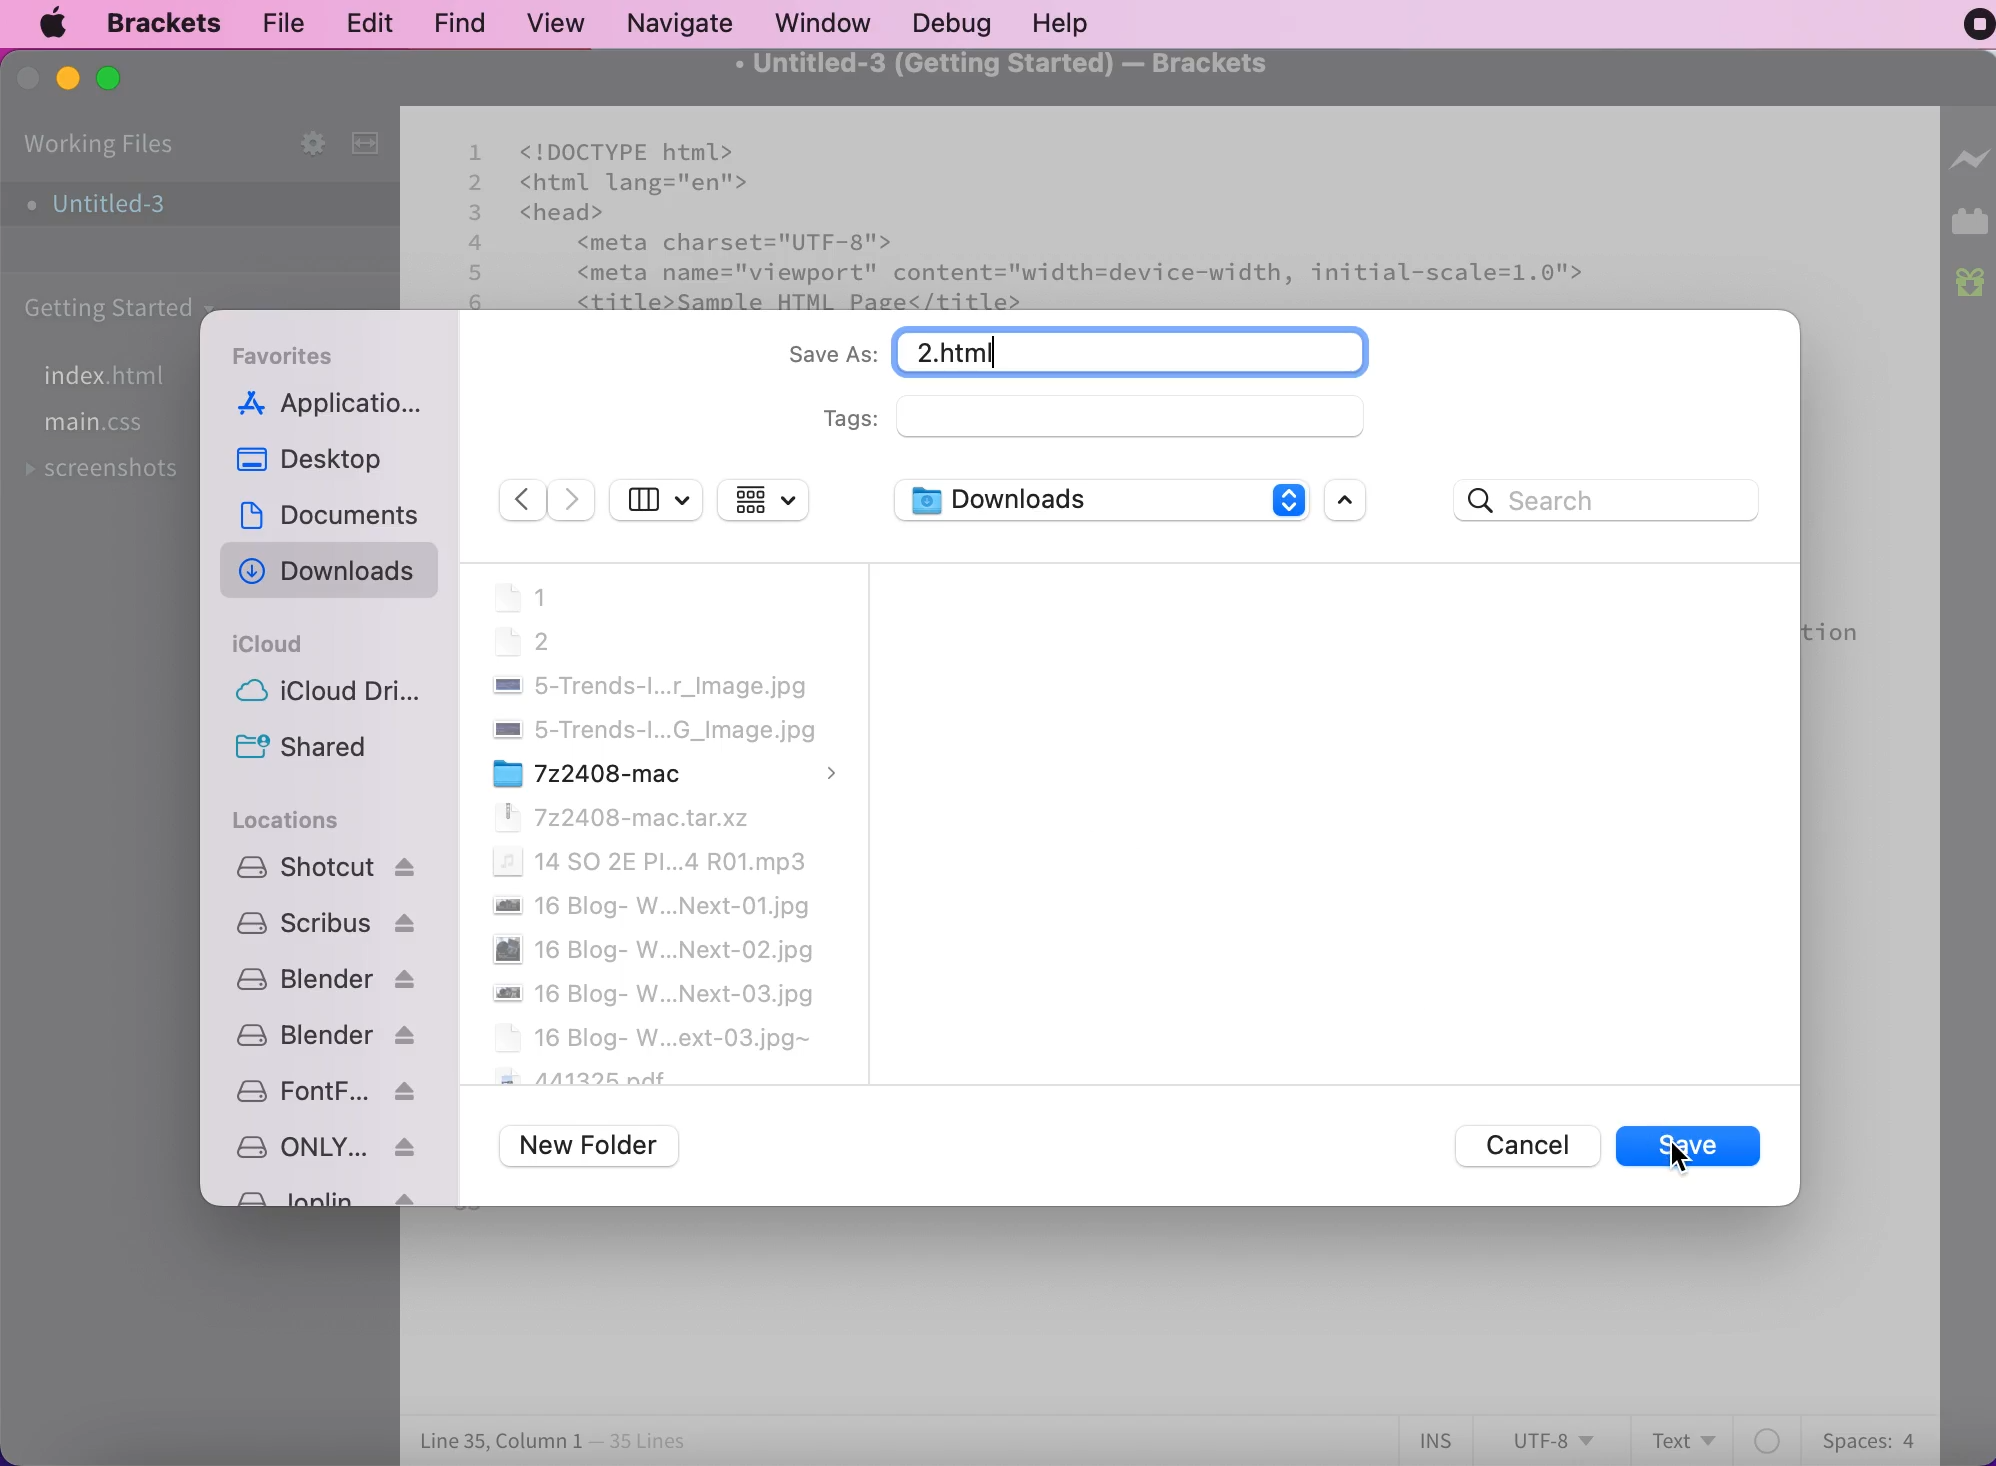 The width and height of the screenshot is (1996, 1466). Describe the element at coordinates (1110, 429) in the screenshot. I see `tags:` at that location.